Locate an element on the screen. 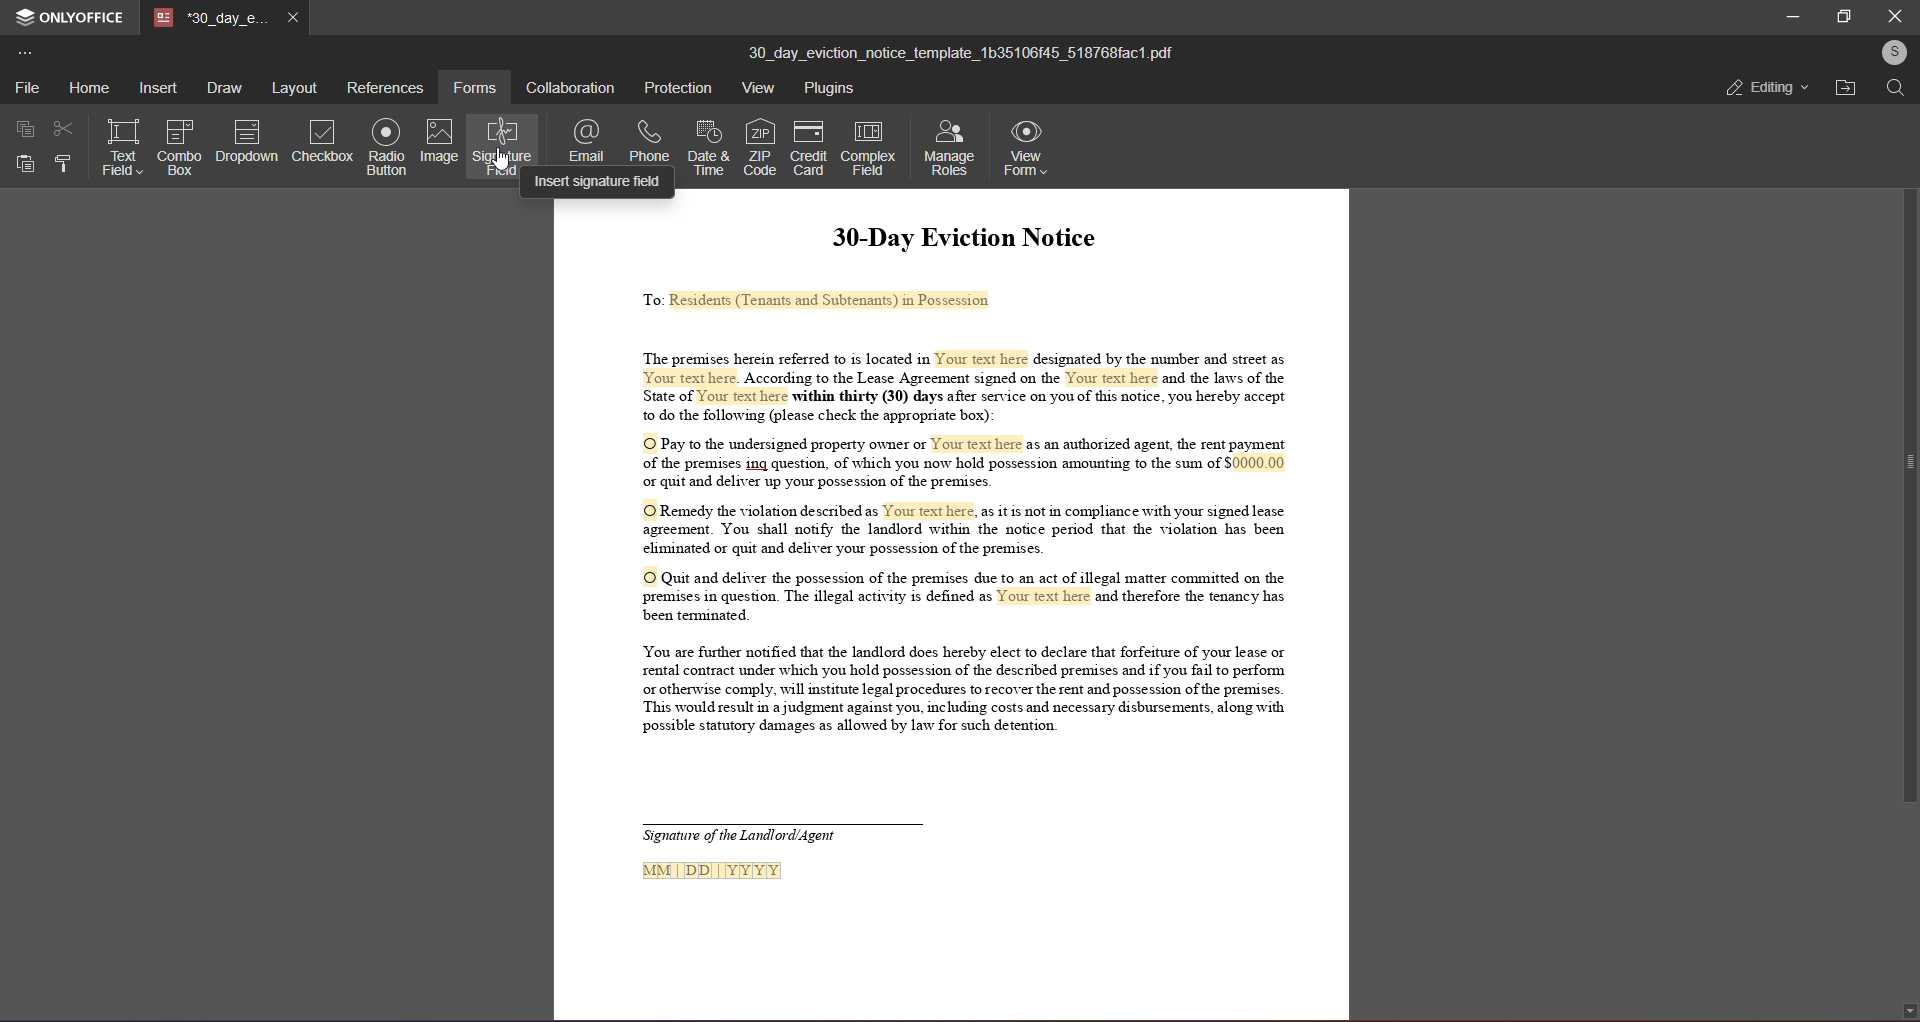 The image size is (1920, 1022). onlyoffice application logo and name is located at coordinates (69, 16).